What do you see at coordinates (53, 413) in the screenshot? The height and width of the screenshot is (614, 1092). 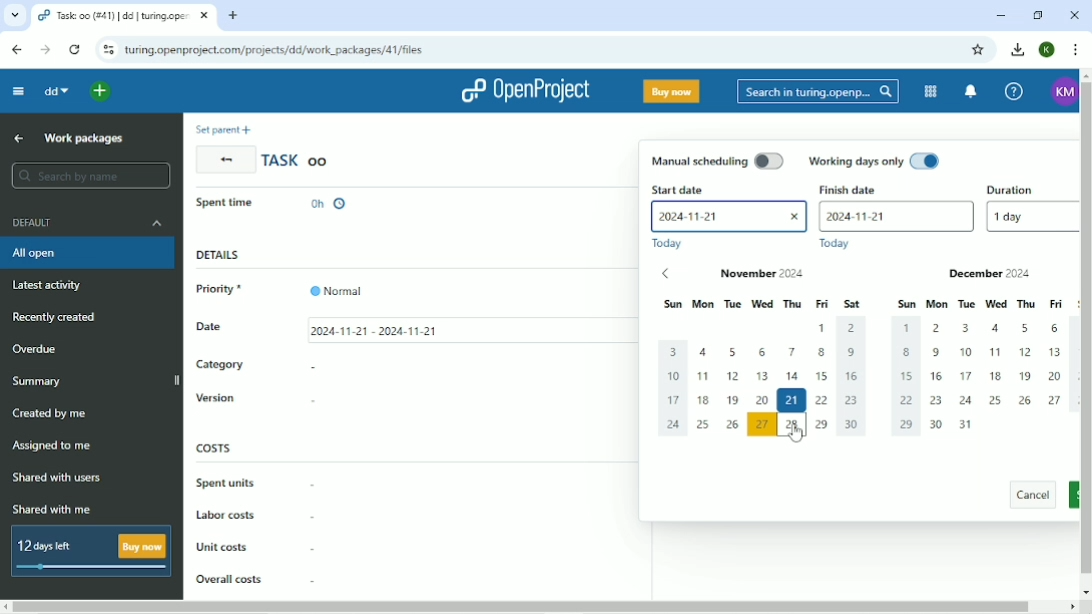 I see `Created by me` at bounding box center [53, 413].